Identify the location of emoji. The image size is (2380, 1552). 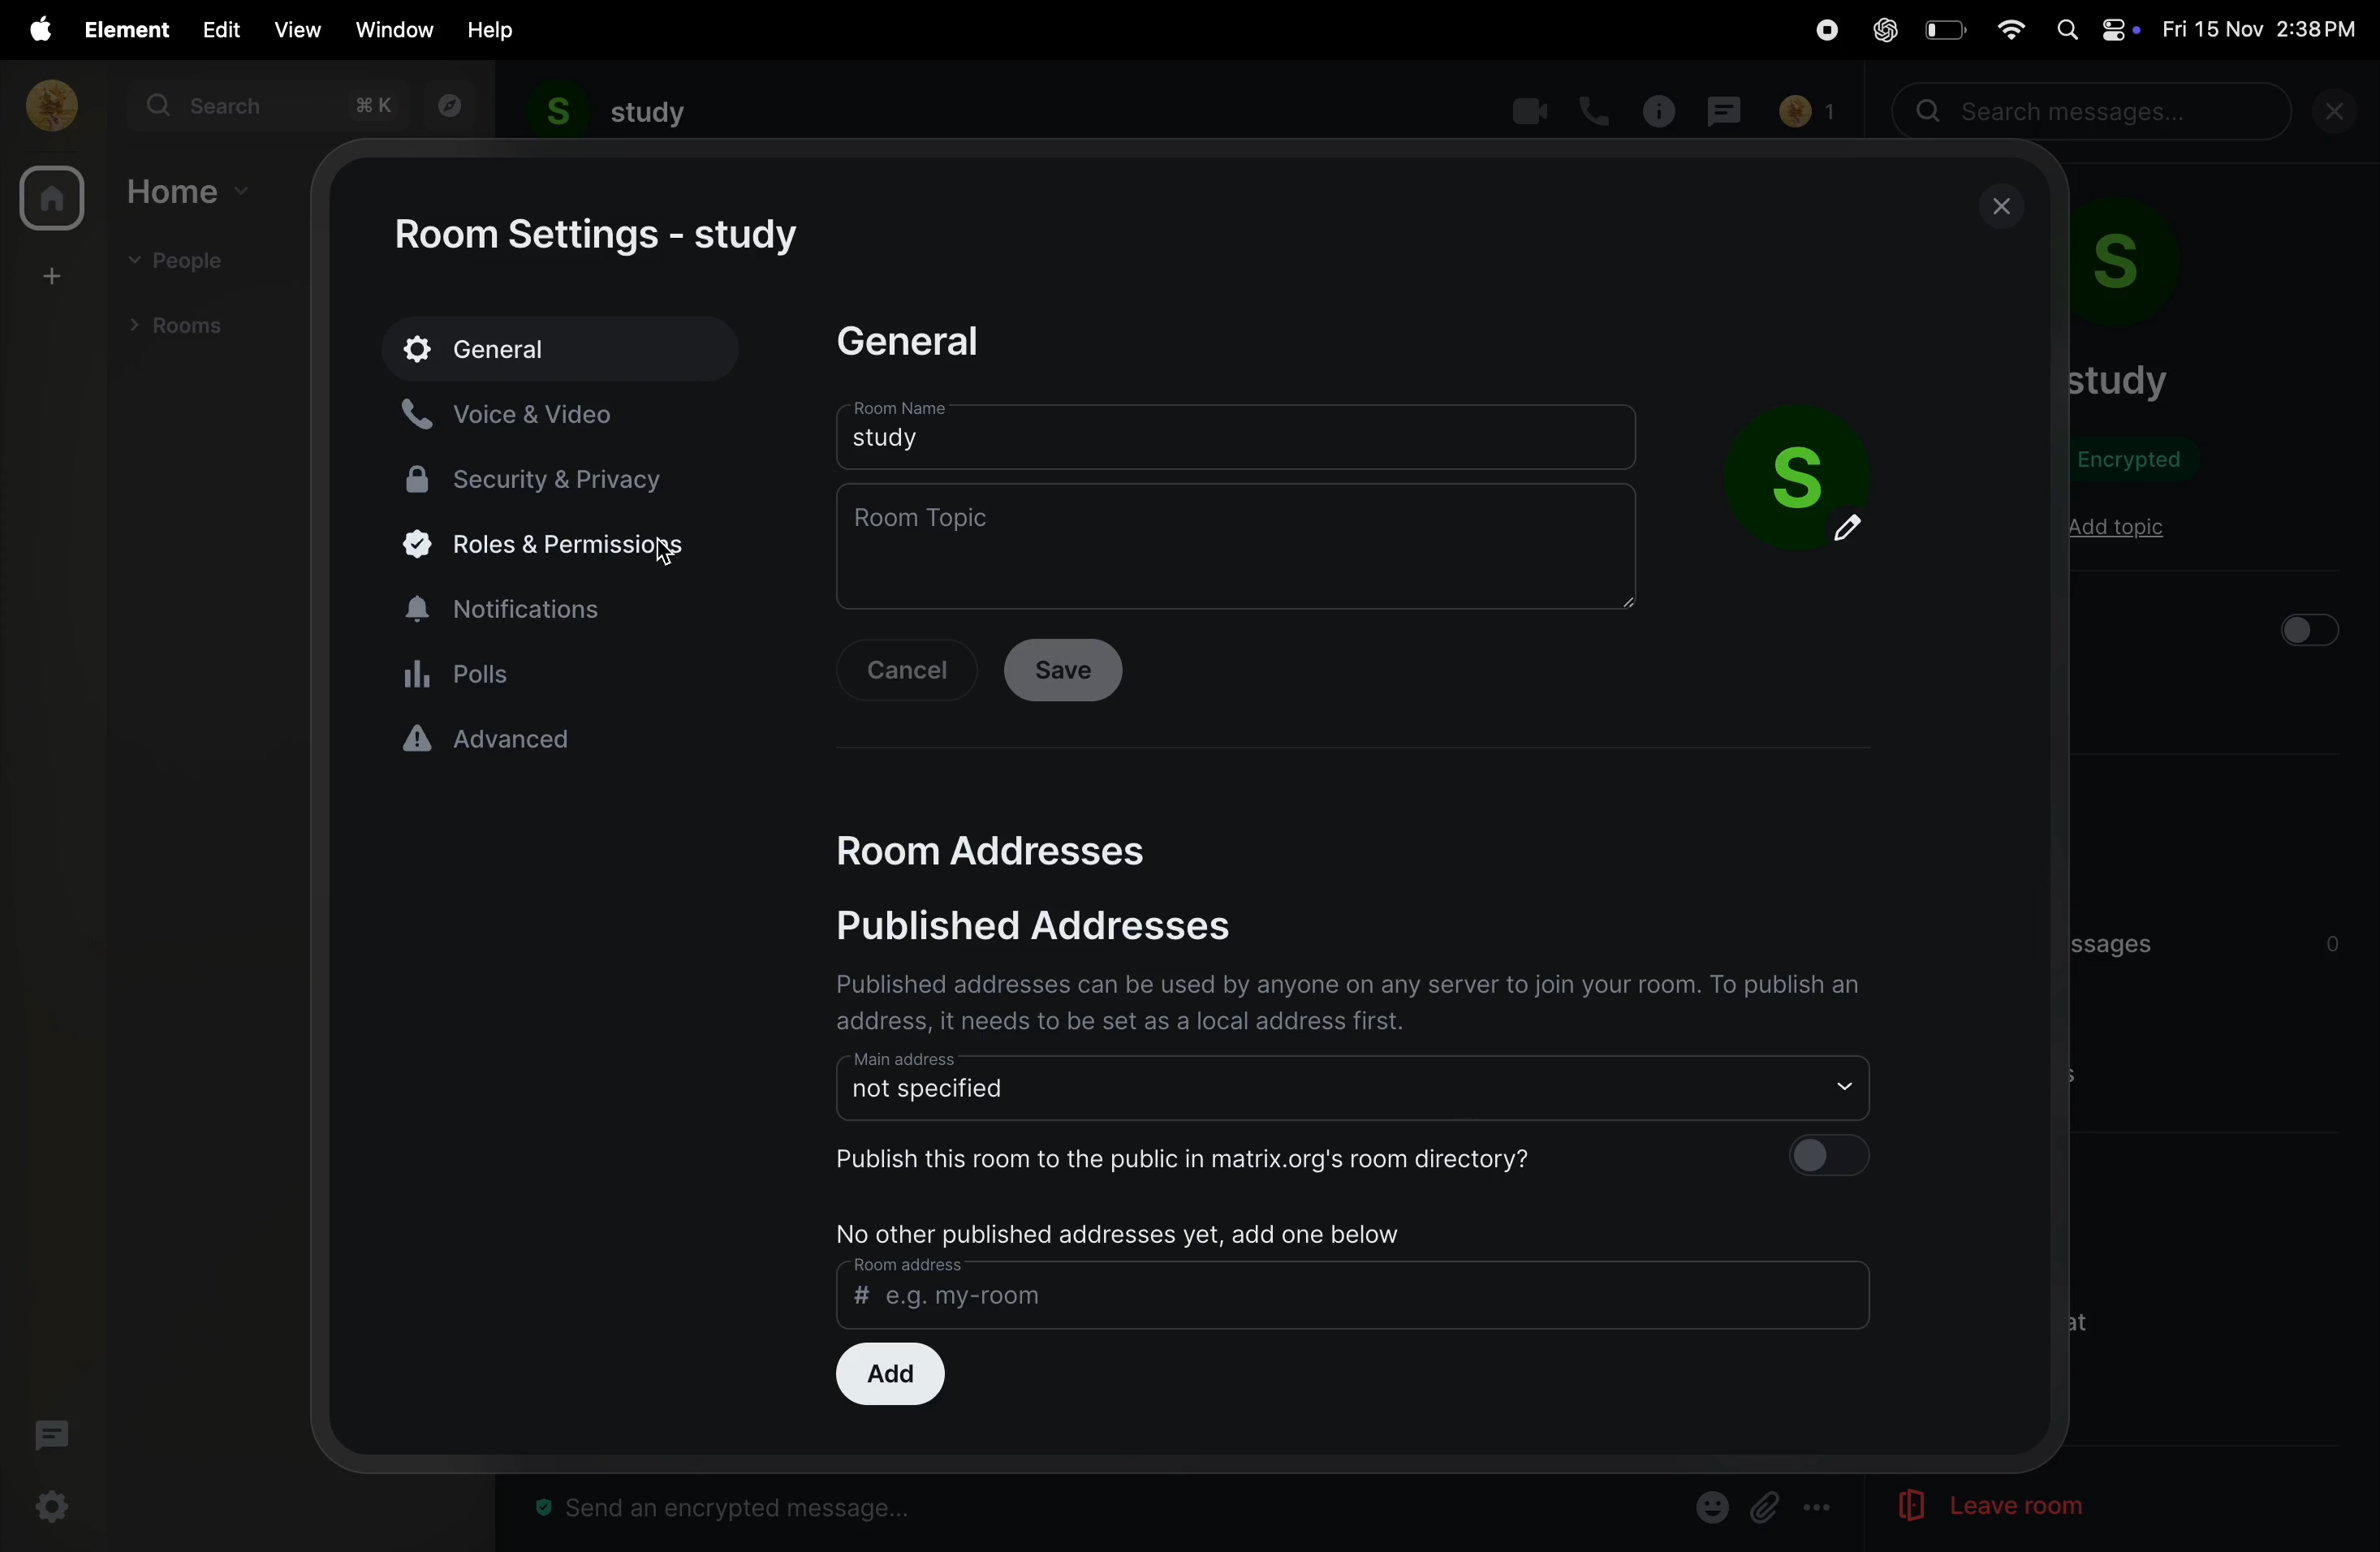
(1708, 1505).